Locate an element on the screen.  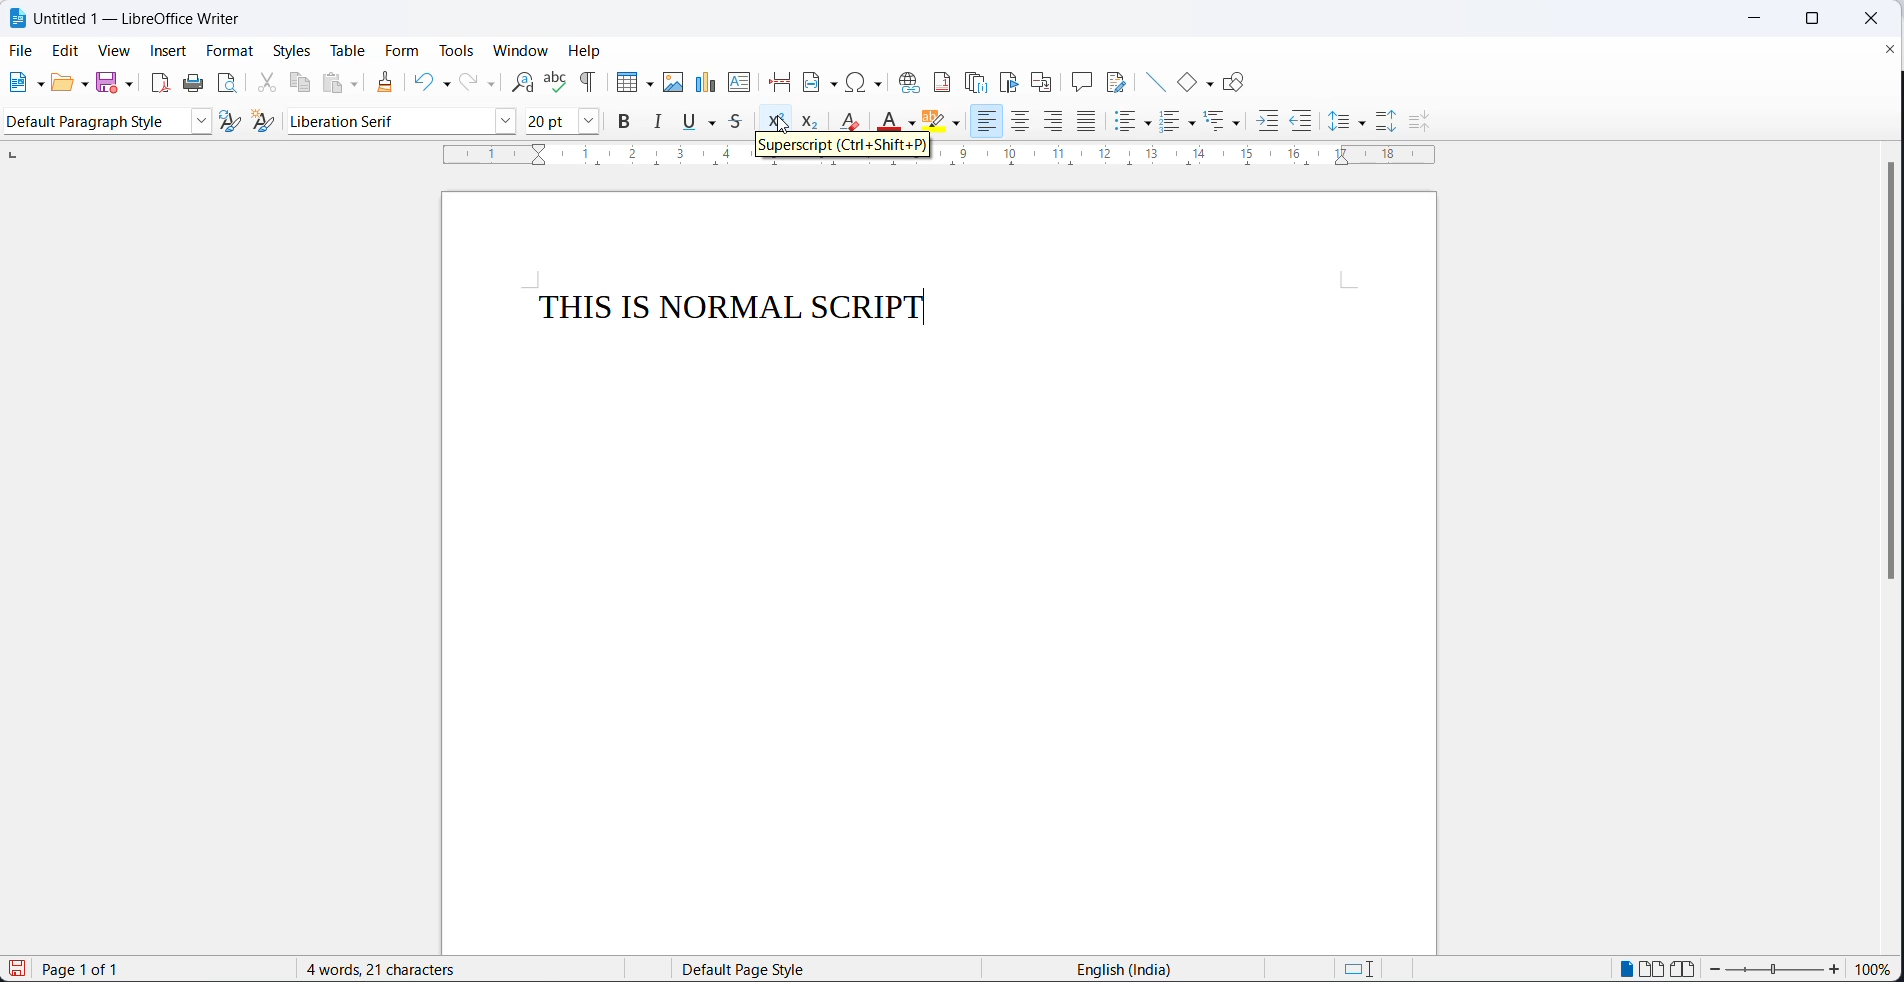
clone formatting is located at coordinates (391, 83).